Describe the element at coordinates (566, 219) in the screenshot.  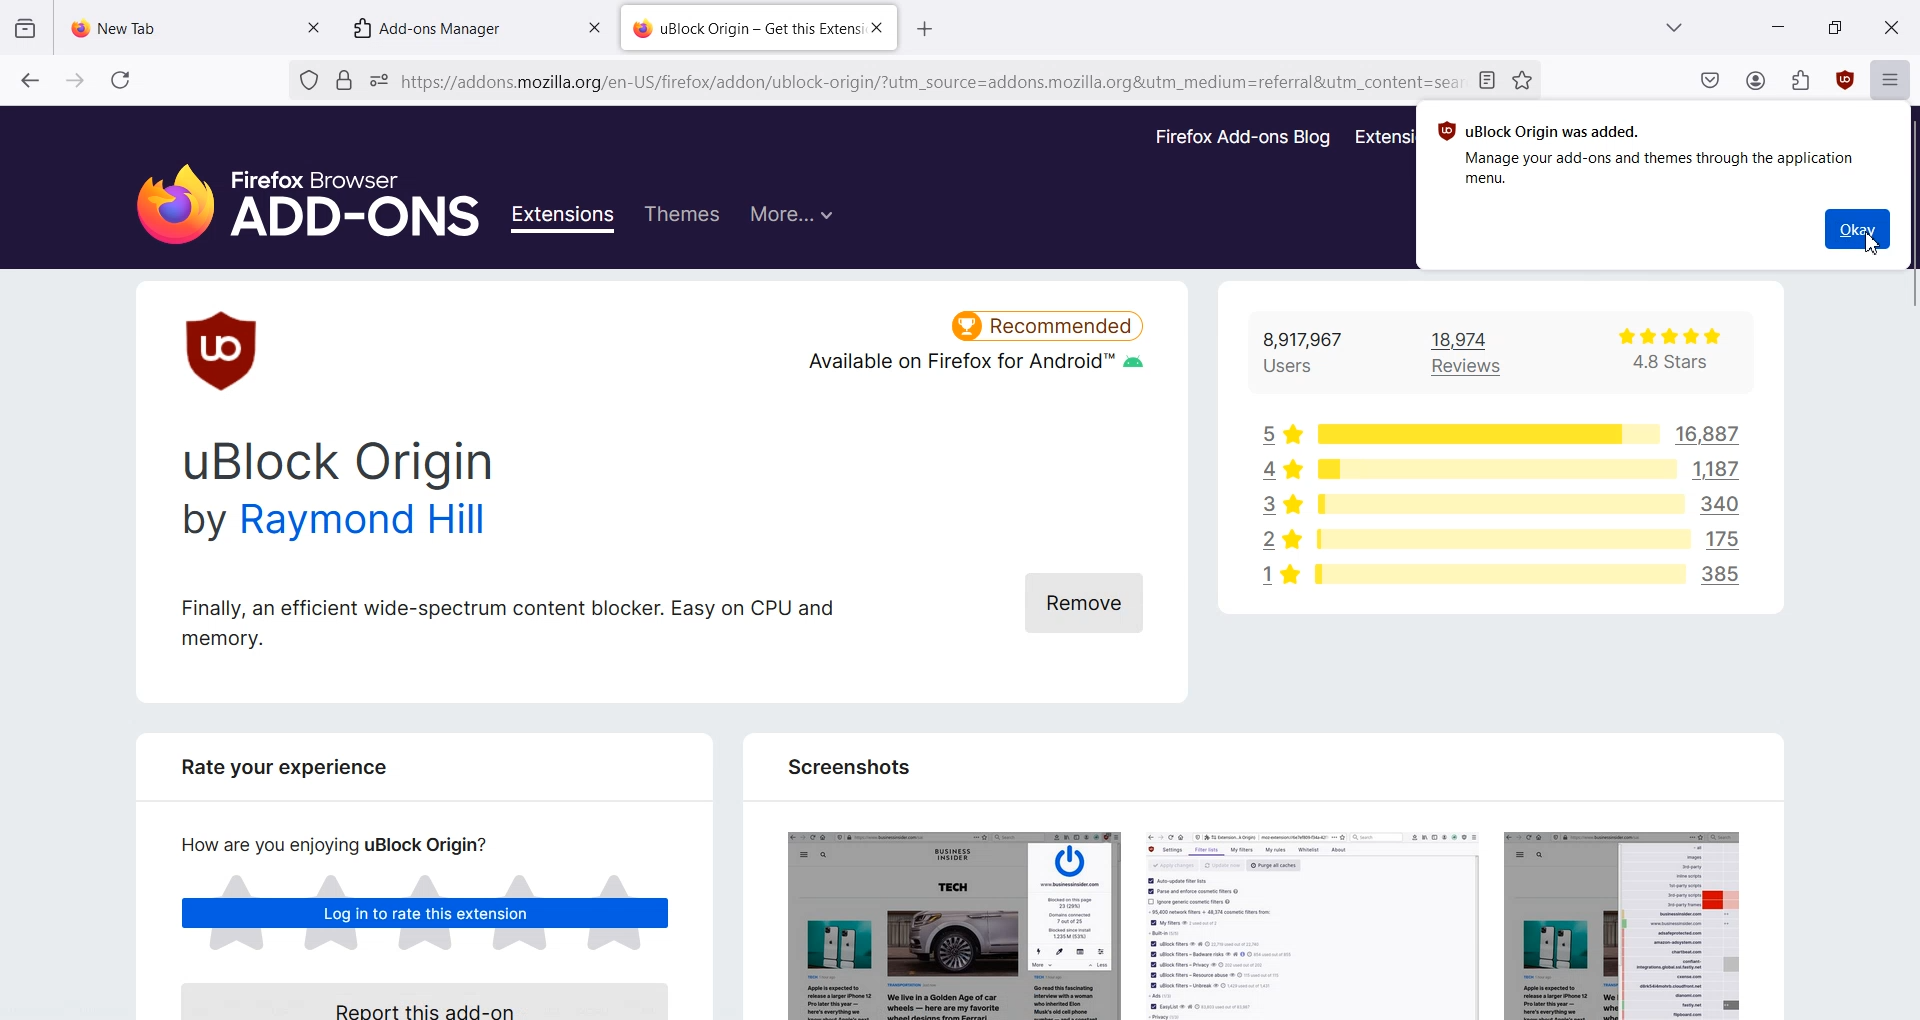
I see `Extensions ` at that location.